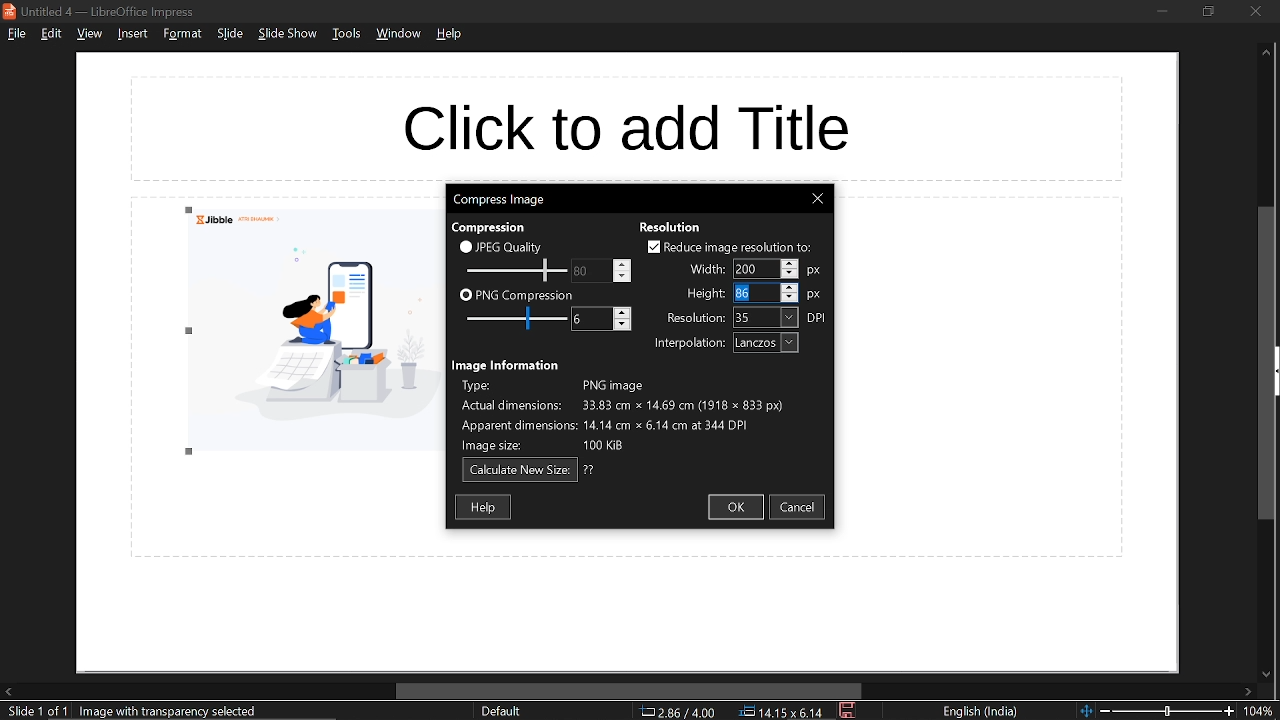  Describe the element at coordinates (1207, 11) in the screenshot. I see `restore down` at that location.